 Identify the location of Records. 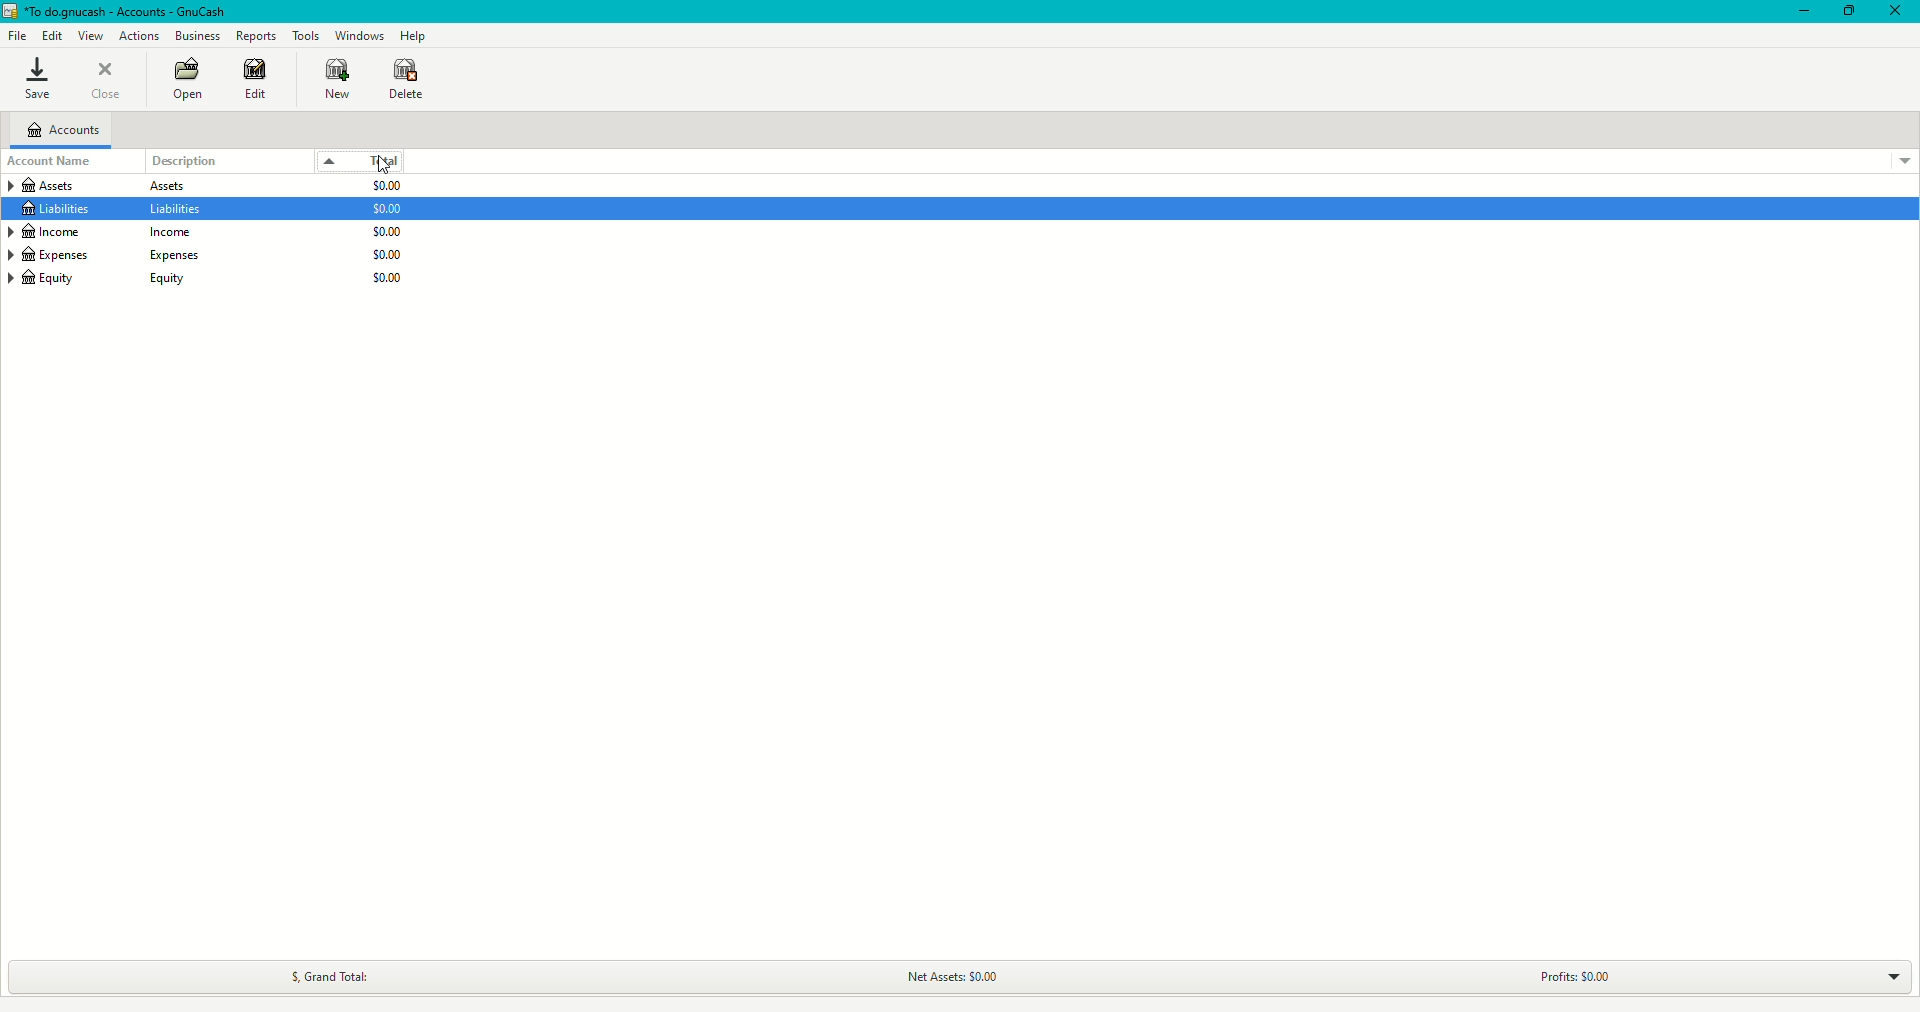
(256, 36).